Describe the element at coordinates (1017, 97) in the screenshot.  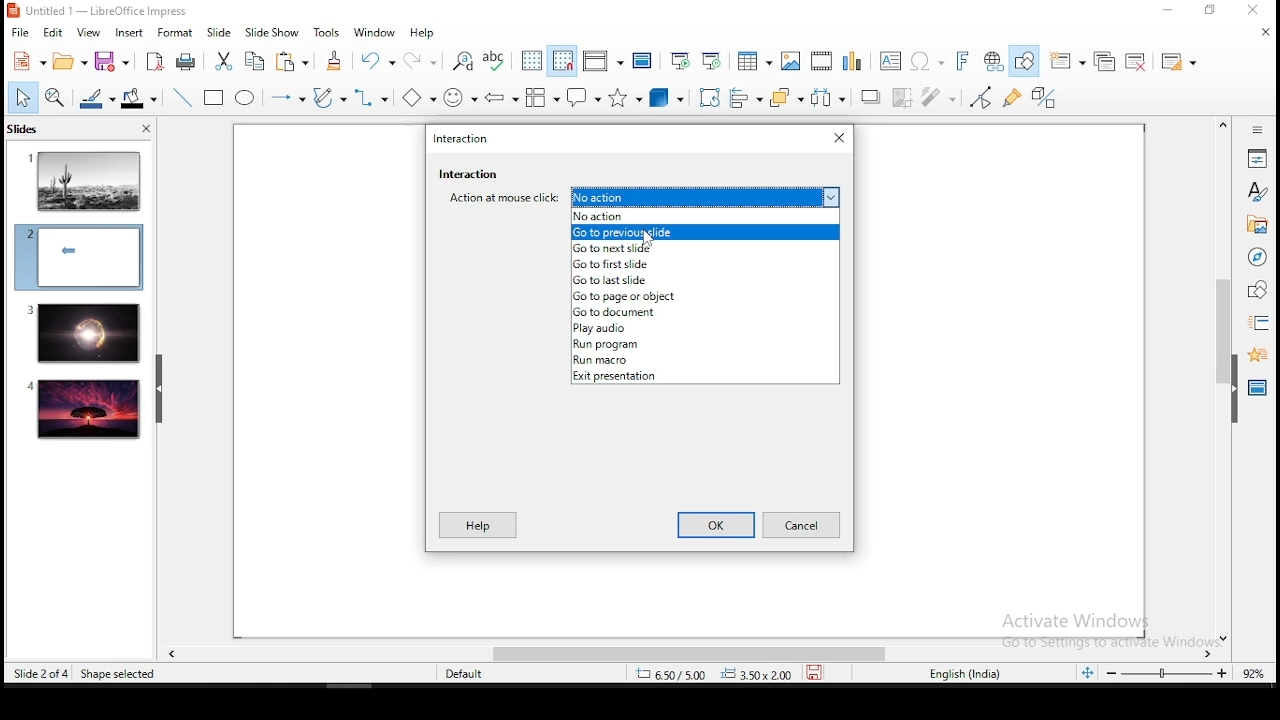
I see `show gluepoint functions` at that location.